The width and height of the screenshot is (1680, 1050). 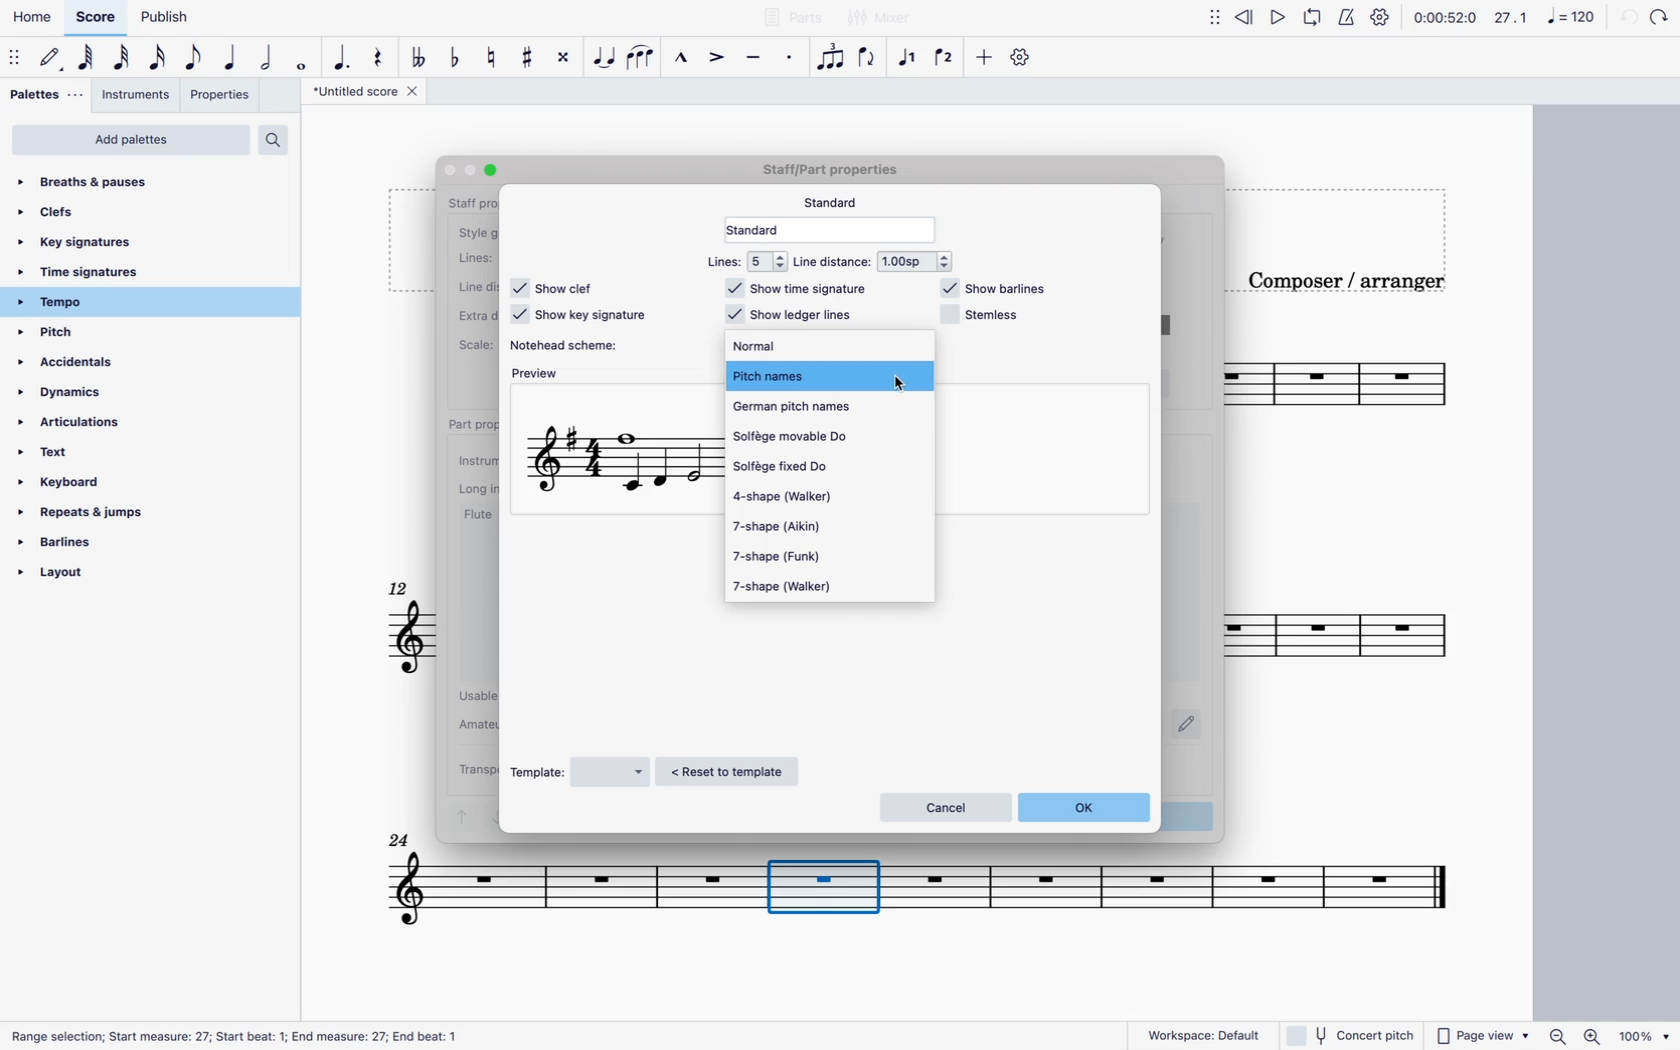 I want to click on 32nd note, so click(x=123, y=59).